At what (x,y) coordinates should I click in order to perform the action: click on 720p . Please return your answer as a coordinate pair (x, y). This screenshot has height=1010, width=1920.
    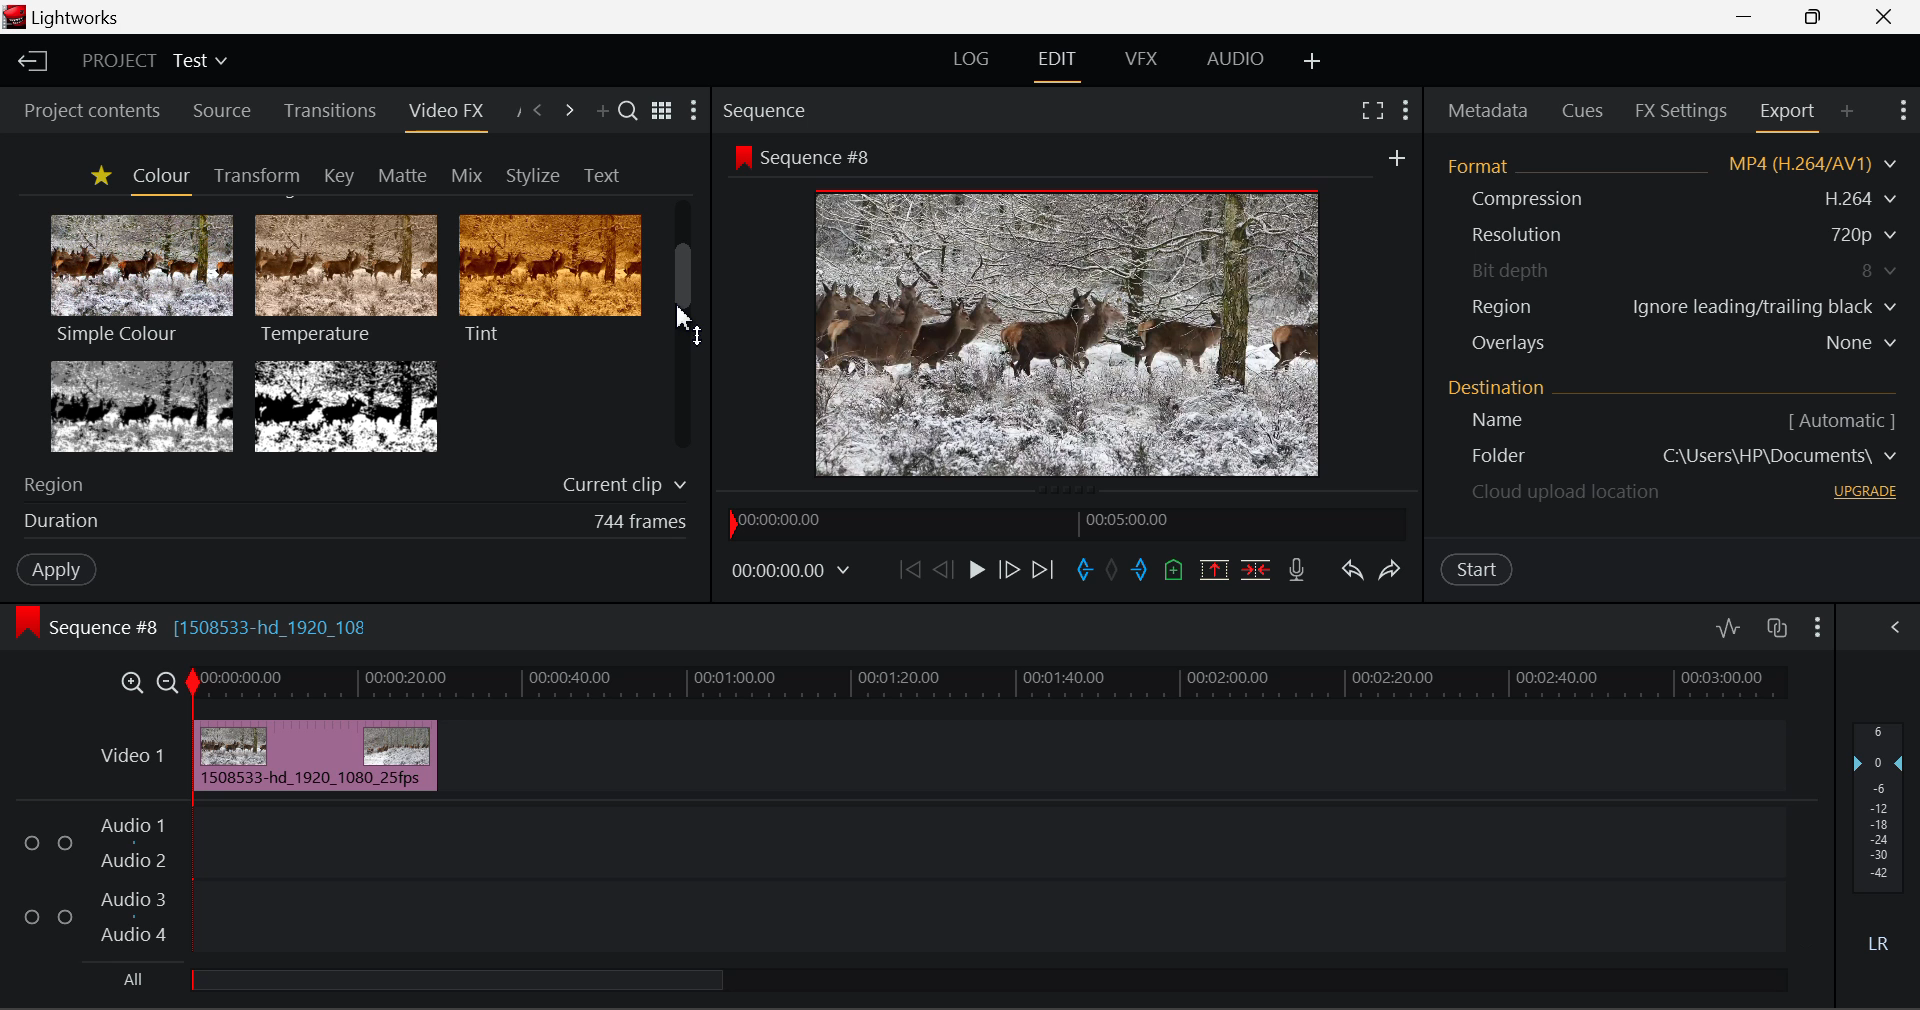
    Looking at the image, I should click on (1866, 234).